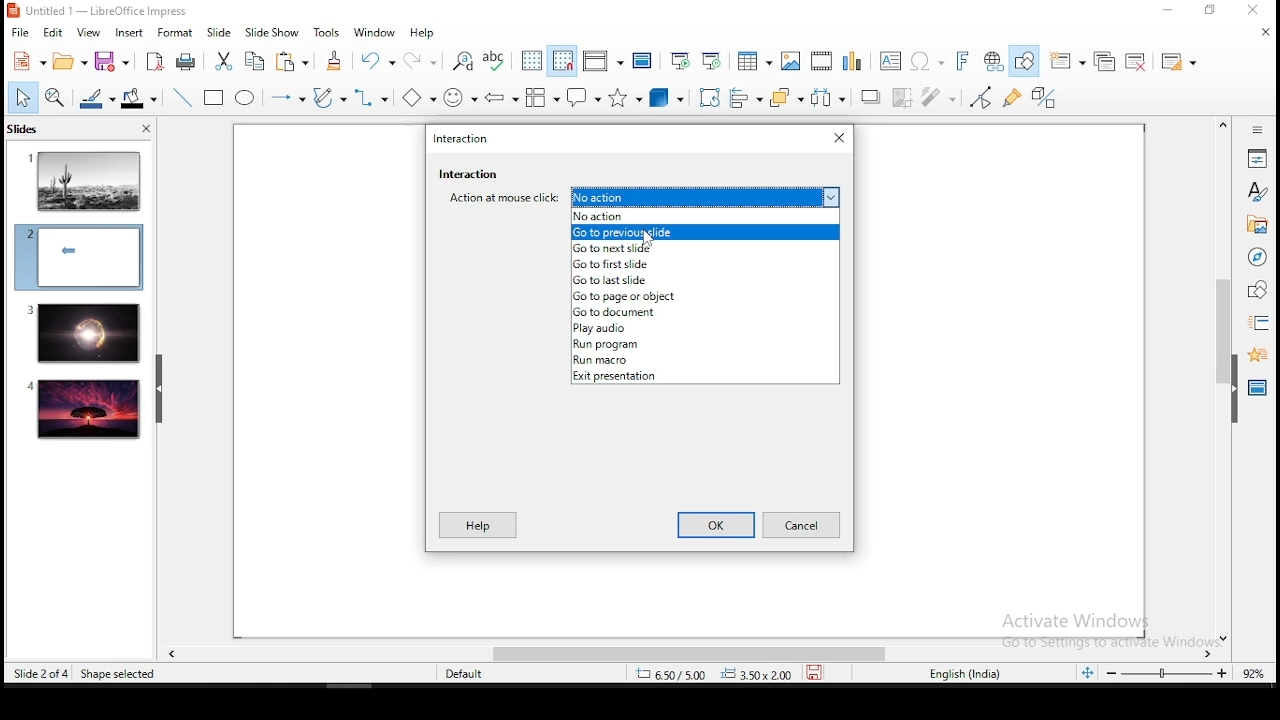  What do you see at coordinates (1255, 353) in the screenshot?
I see `animation` at bounding box center [1255, 353].